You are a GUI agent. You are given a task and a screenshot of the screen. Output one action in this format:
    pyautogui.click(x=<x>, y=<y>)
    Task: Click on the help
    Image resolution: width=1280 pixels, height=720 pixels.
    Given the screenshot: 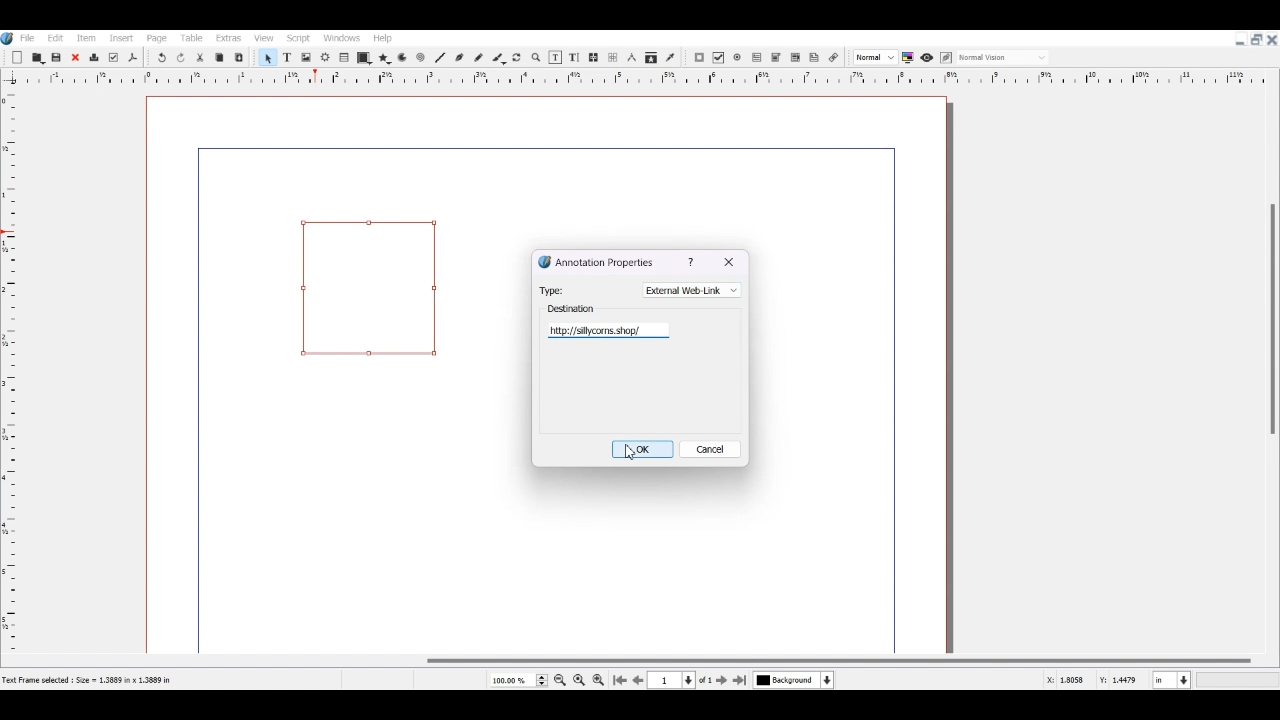 What is the action you would take?
    pyautogui.click(x=693, y=262)
    